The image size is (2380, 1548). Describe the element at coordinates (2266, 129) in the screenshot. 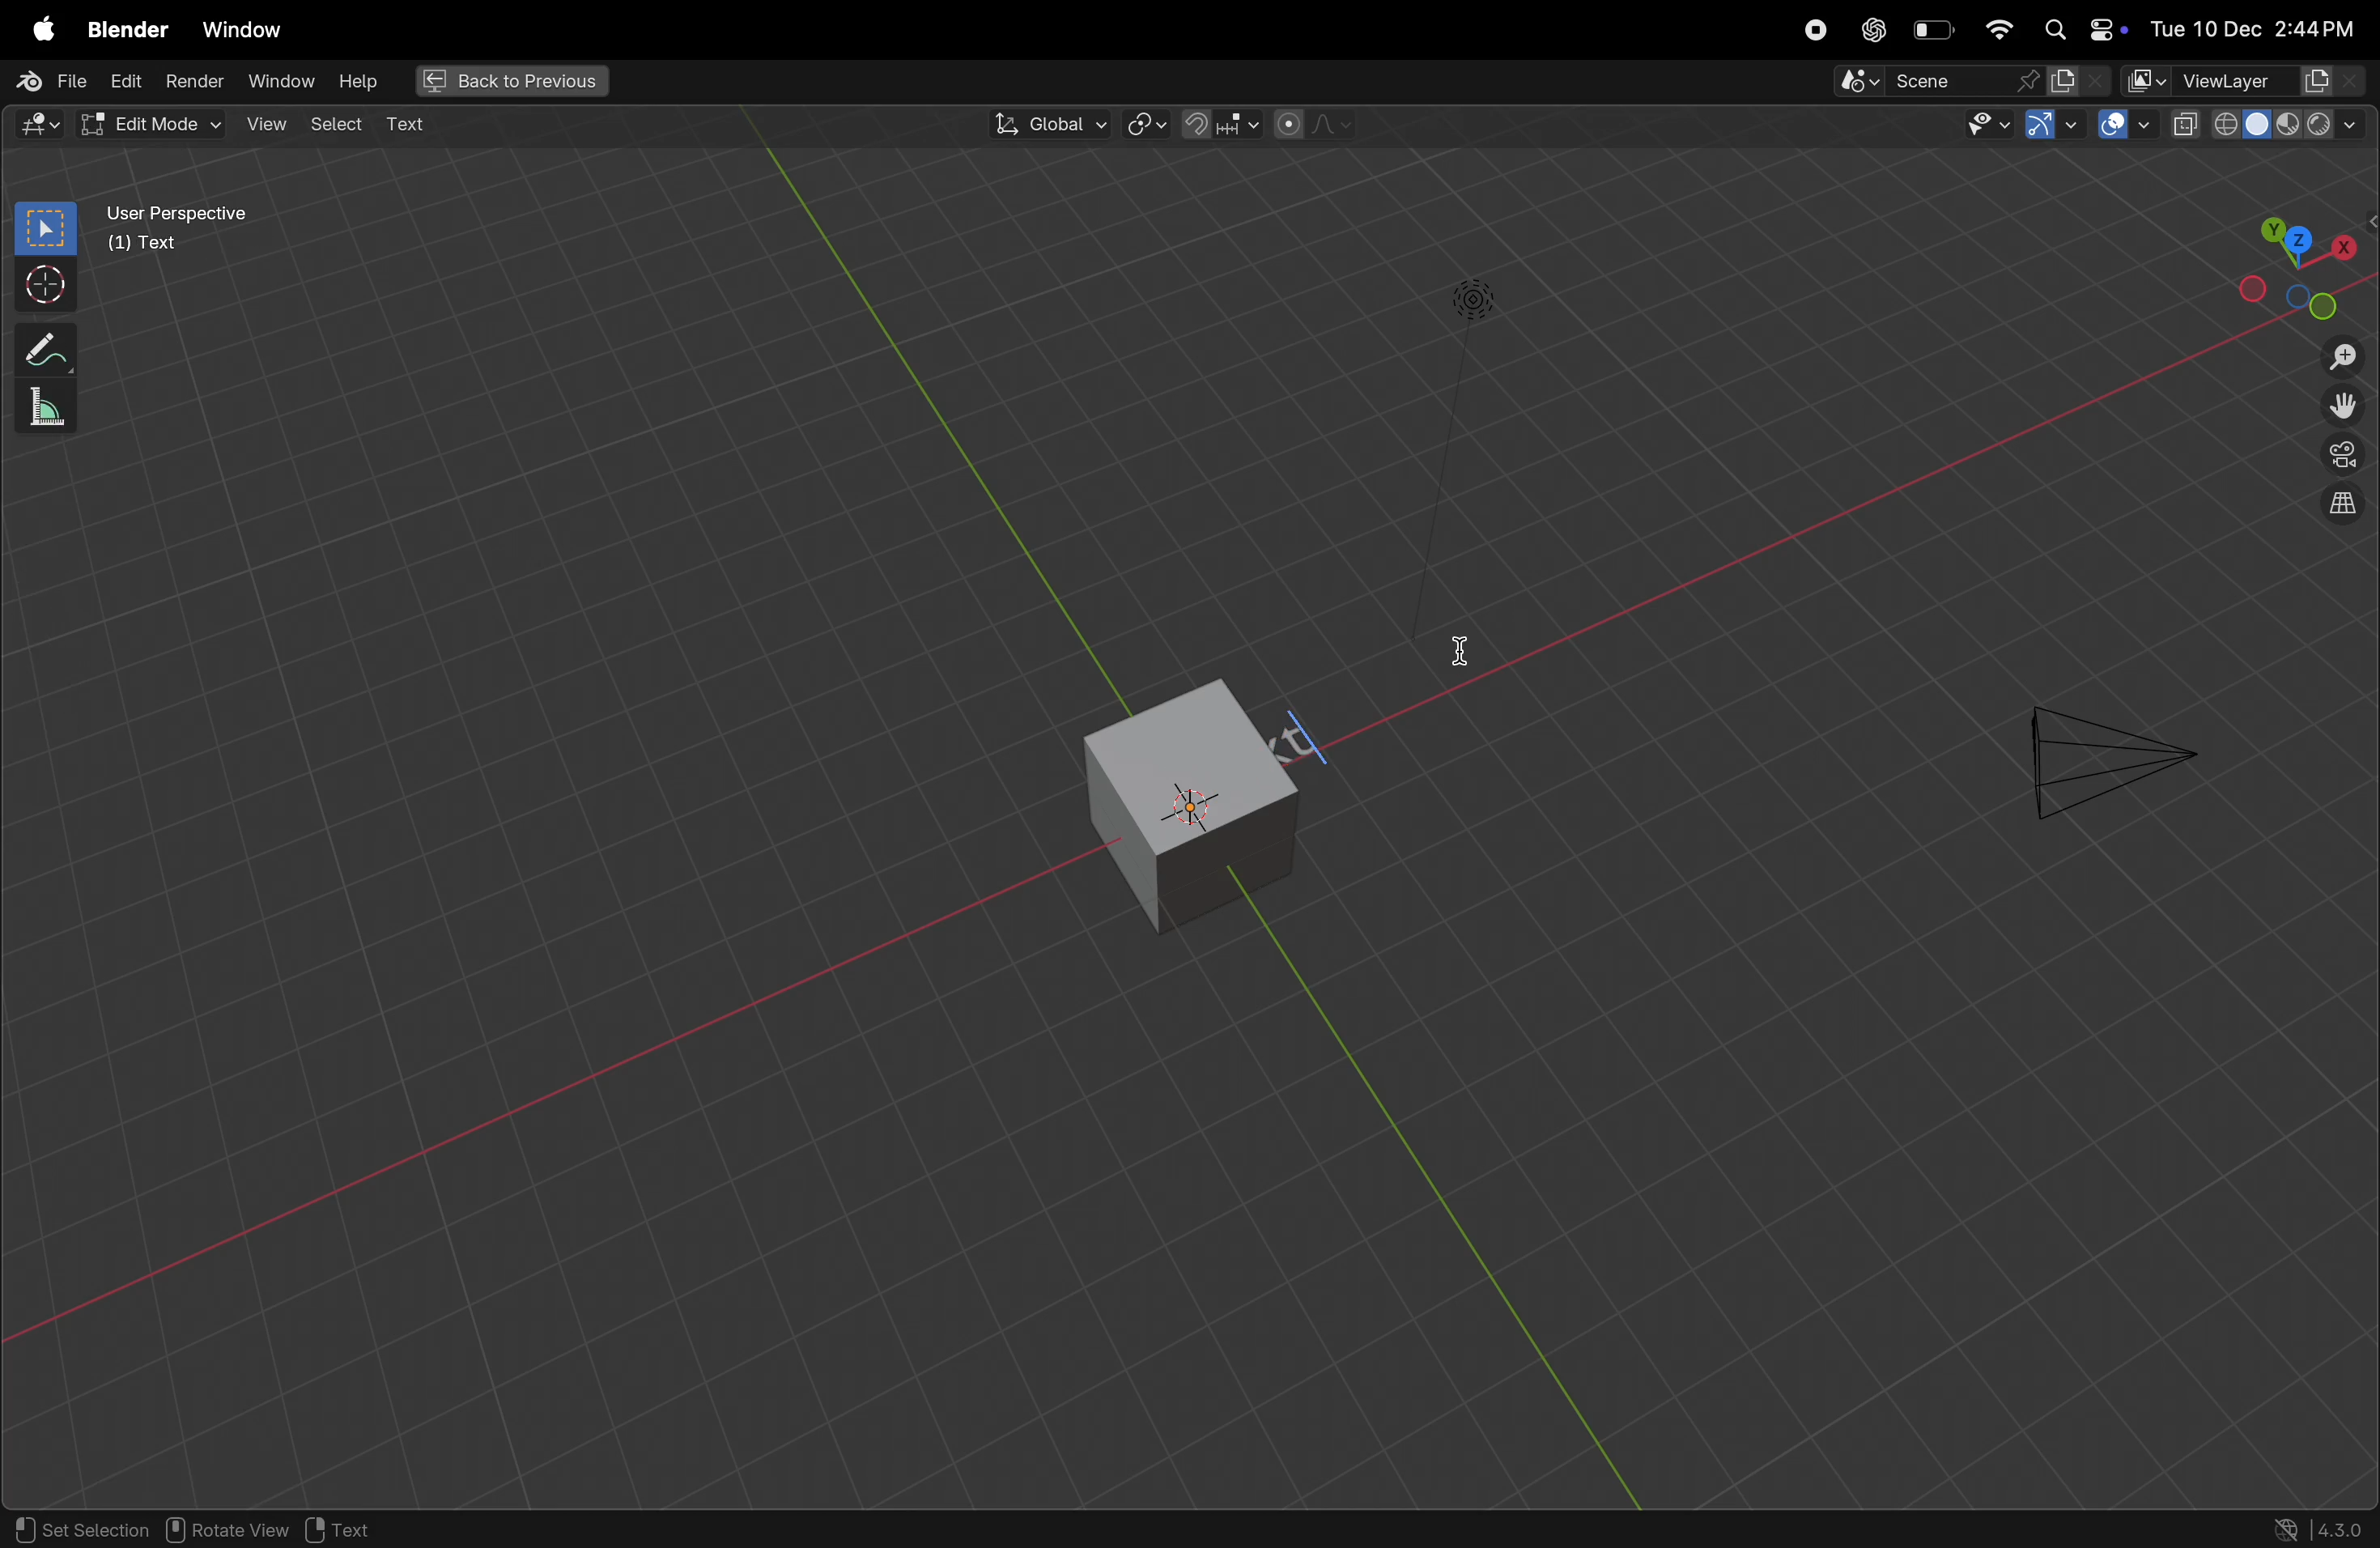

I see `View shading` at that location.